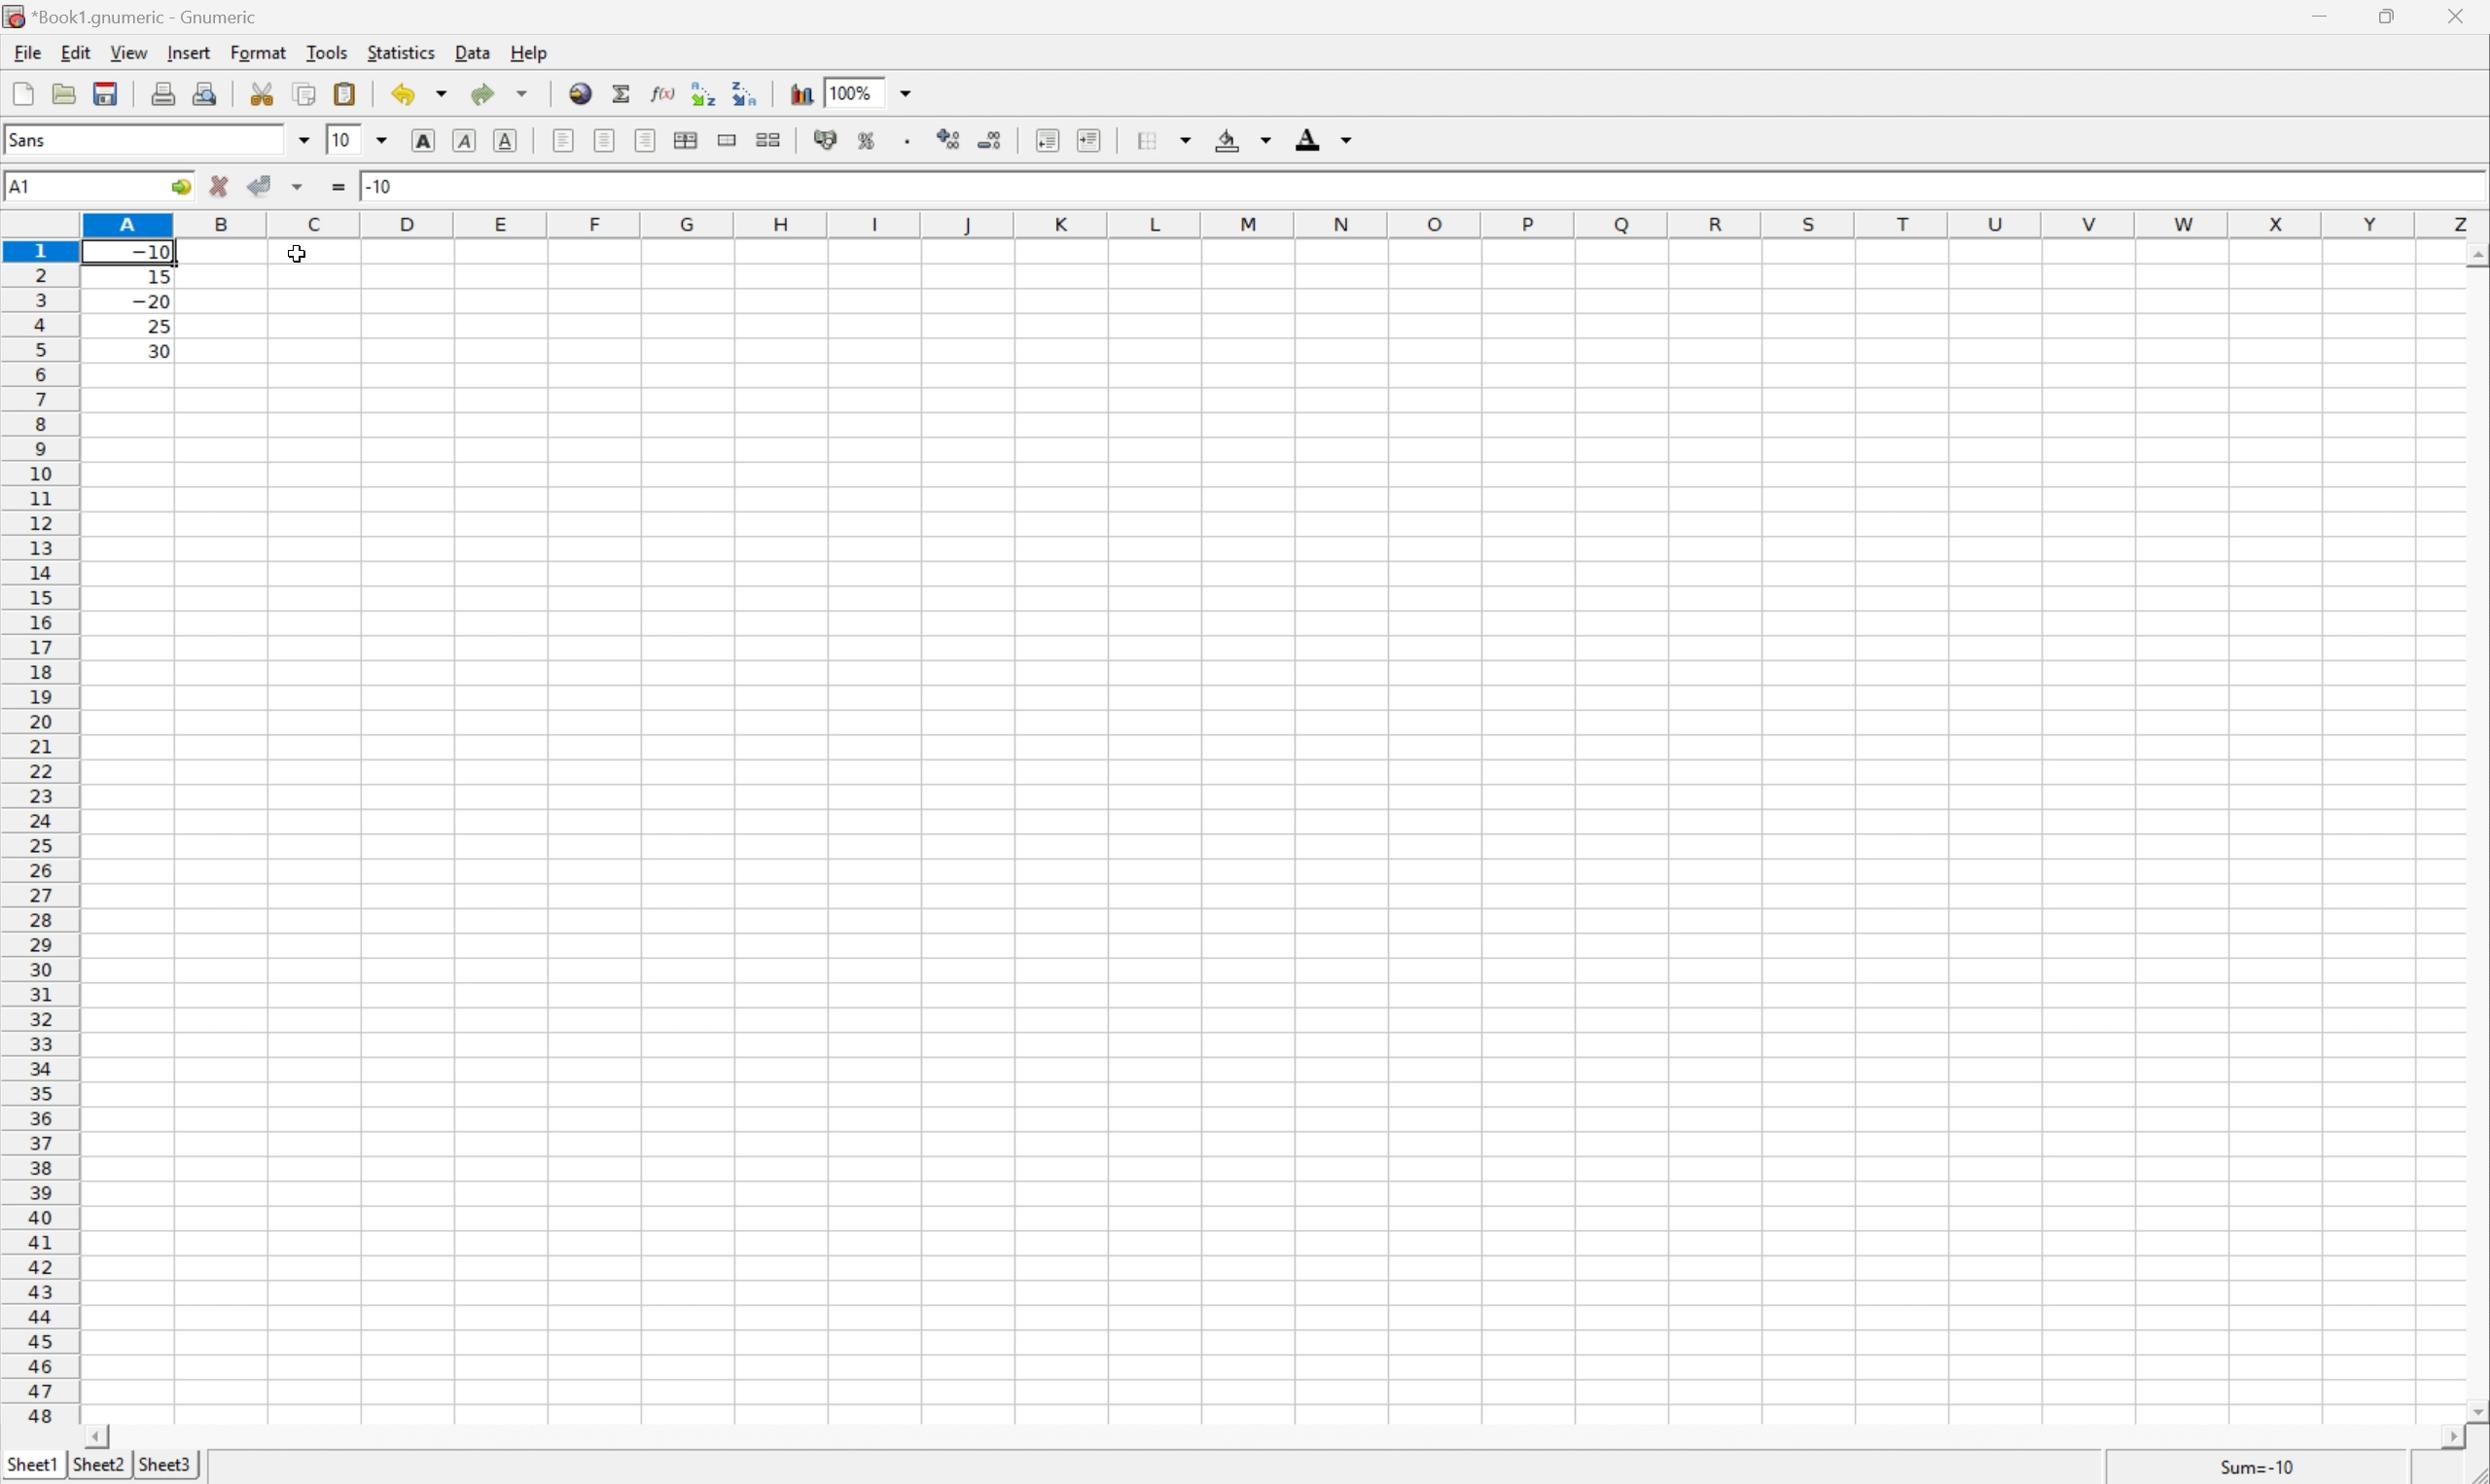 The image size is (2490, 1484). Describe the element at coordinates (2474, 254) in the screenshot. I see `Scroll up` at that location.